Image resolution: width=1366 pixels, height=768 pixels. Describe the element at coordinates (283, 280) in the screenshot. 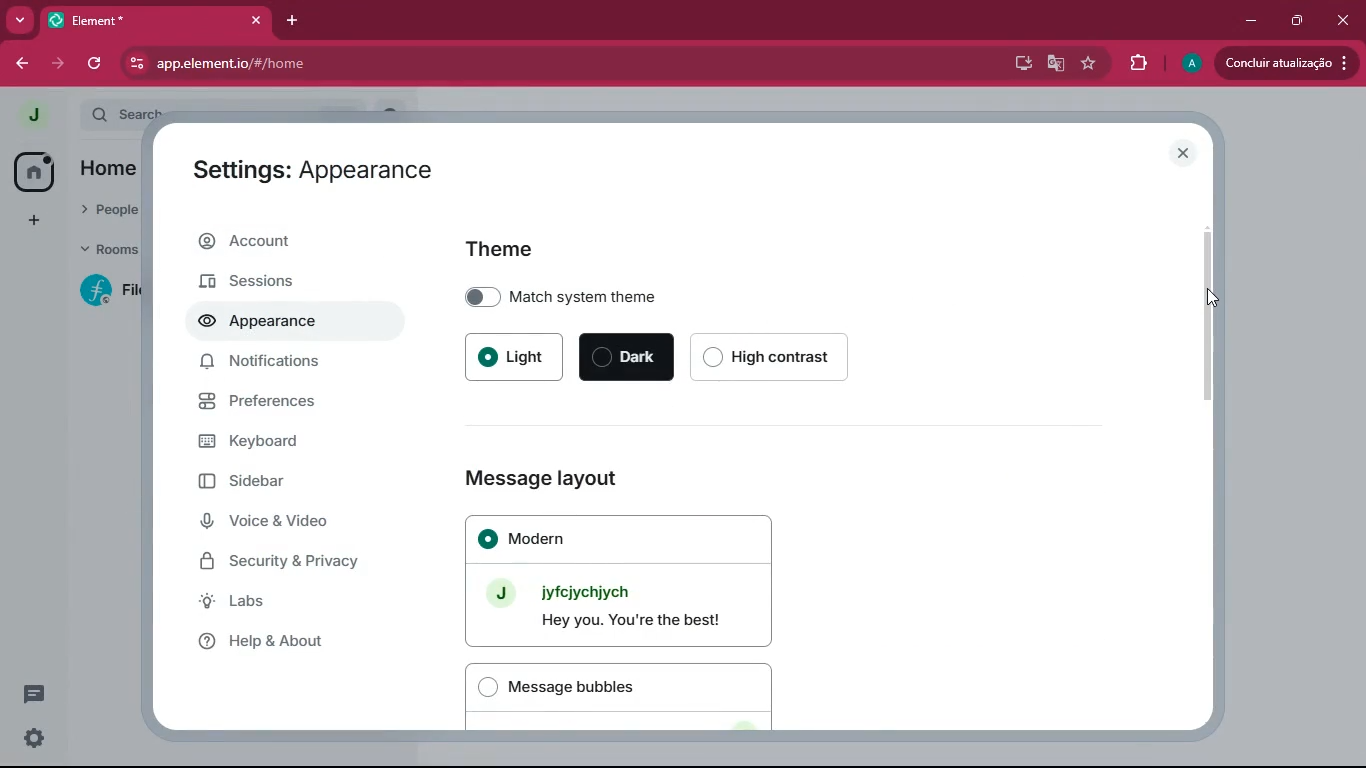

I see `sessions` at that location.